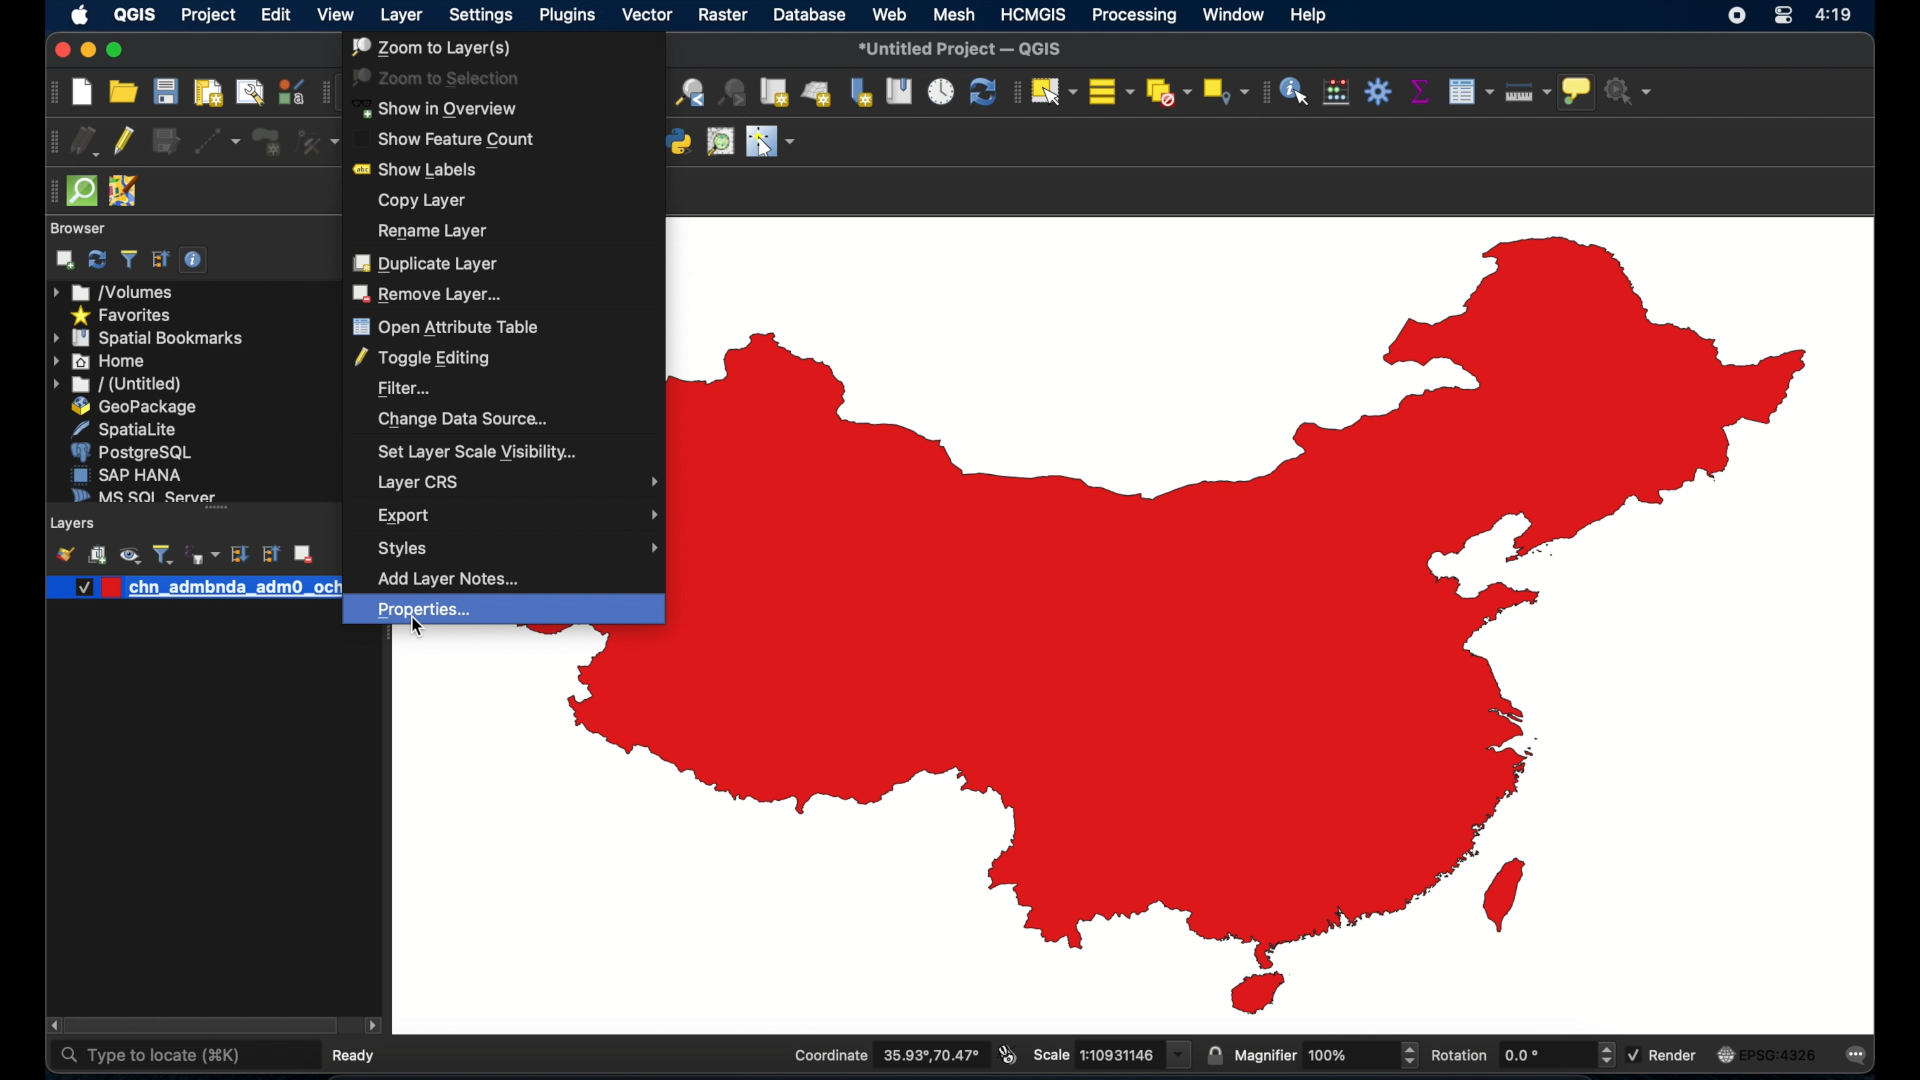 The image size is (1920, 1080). Describe the element at coordinates (49, 192) in the screenshot. I see `drag handle` at that location.